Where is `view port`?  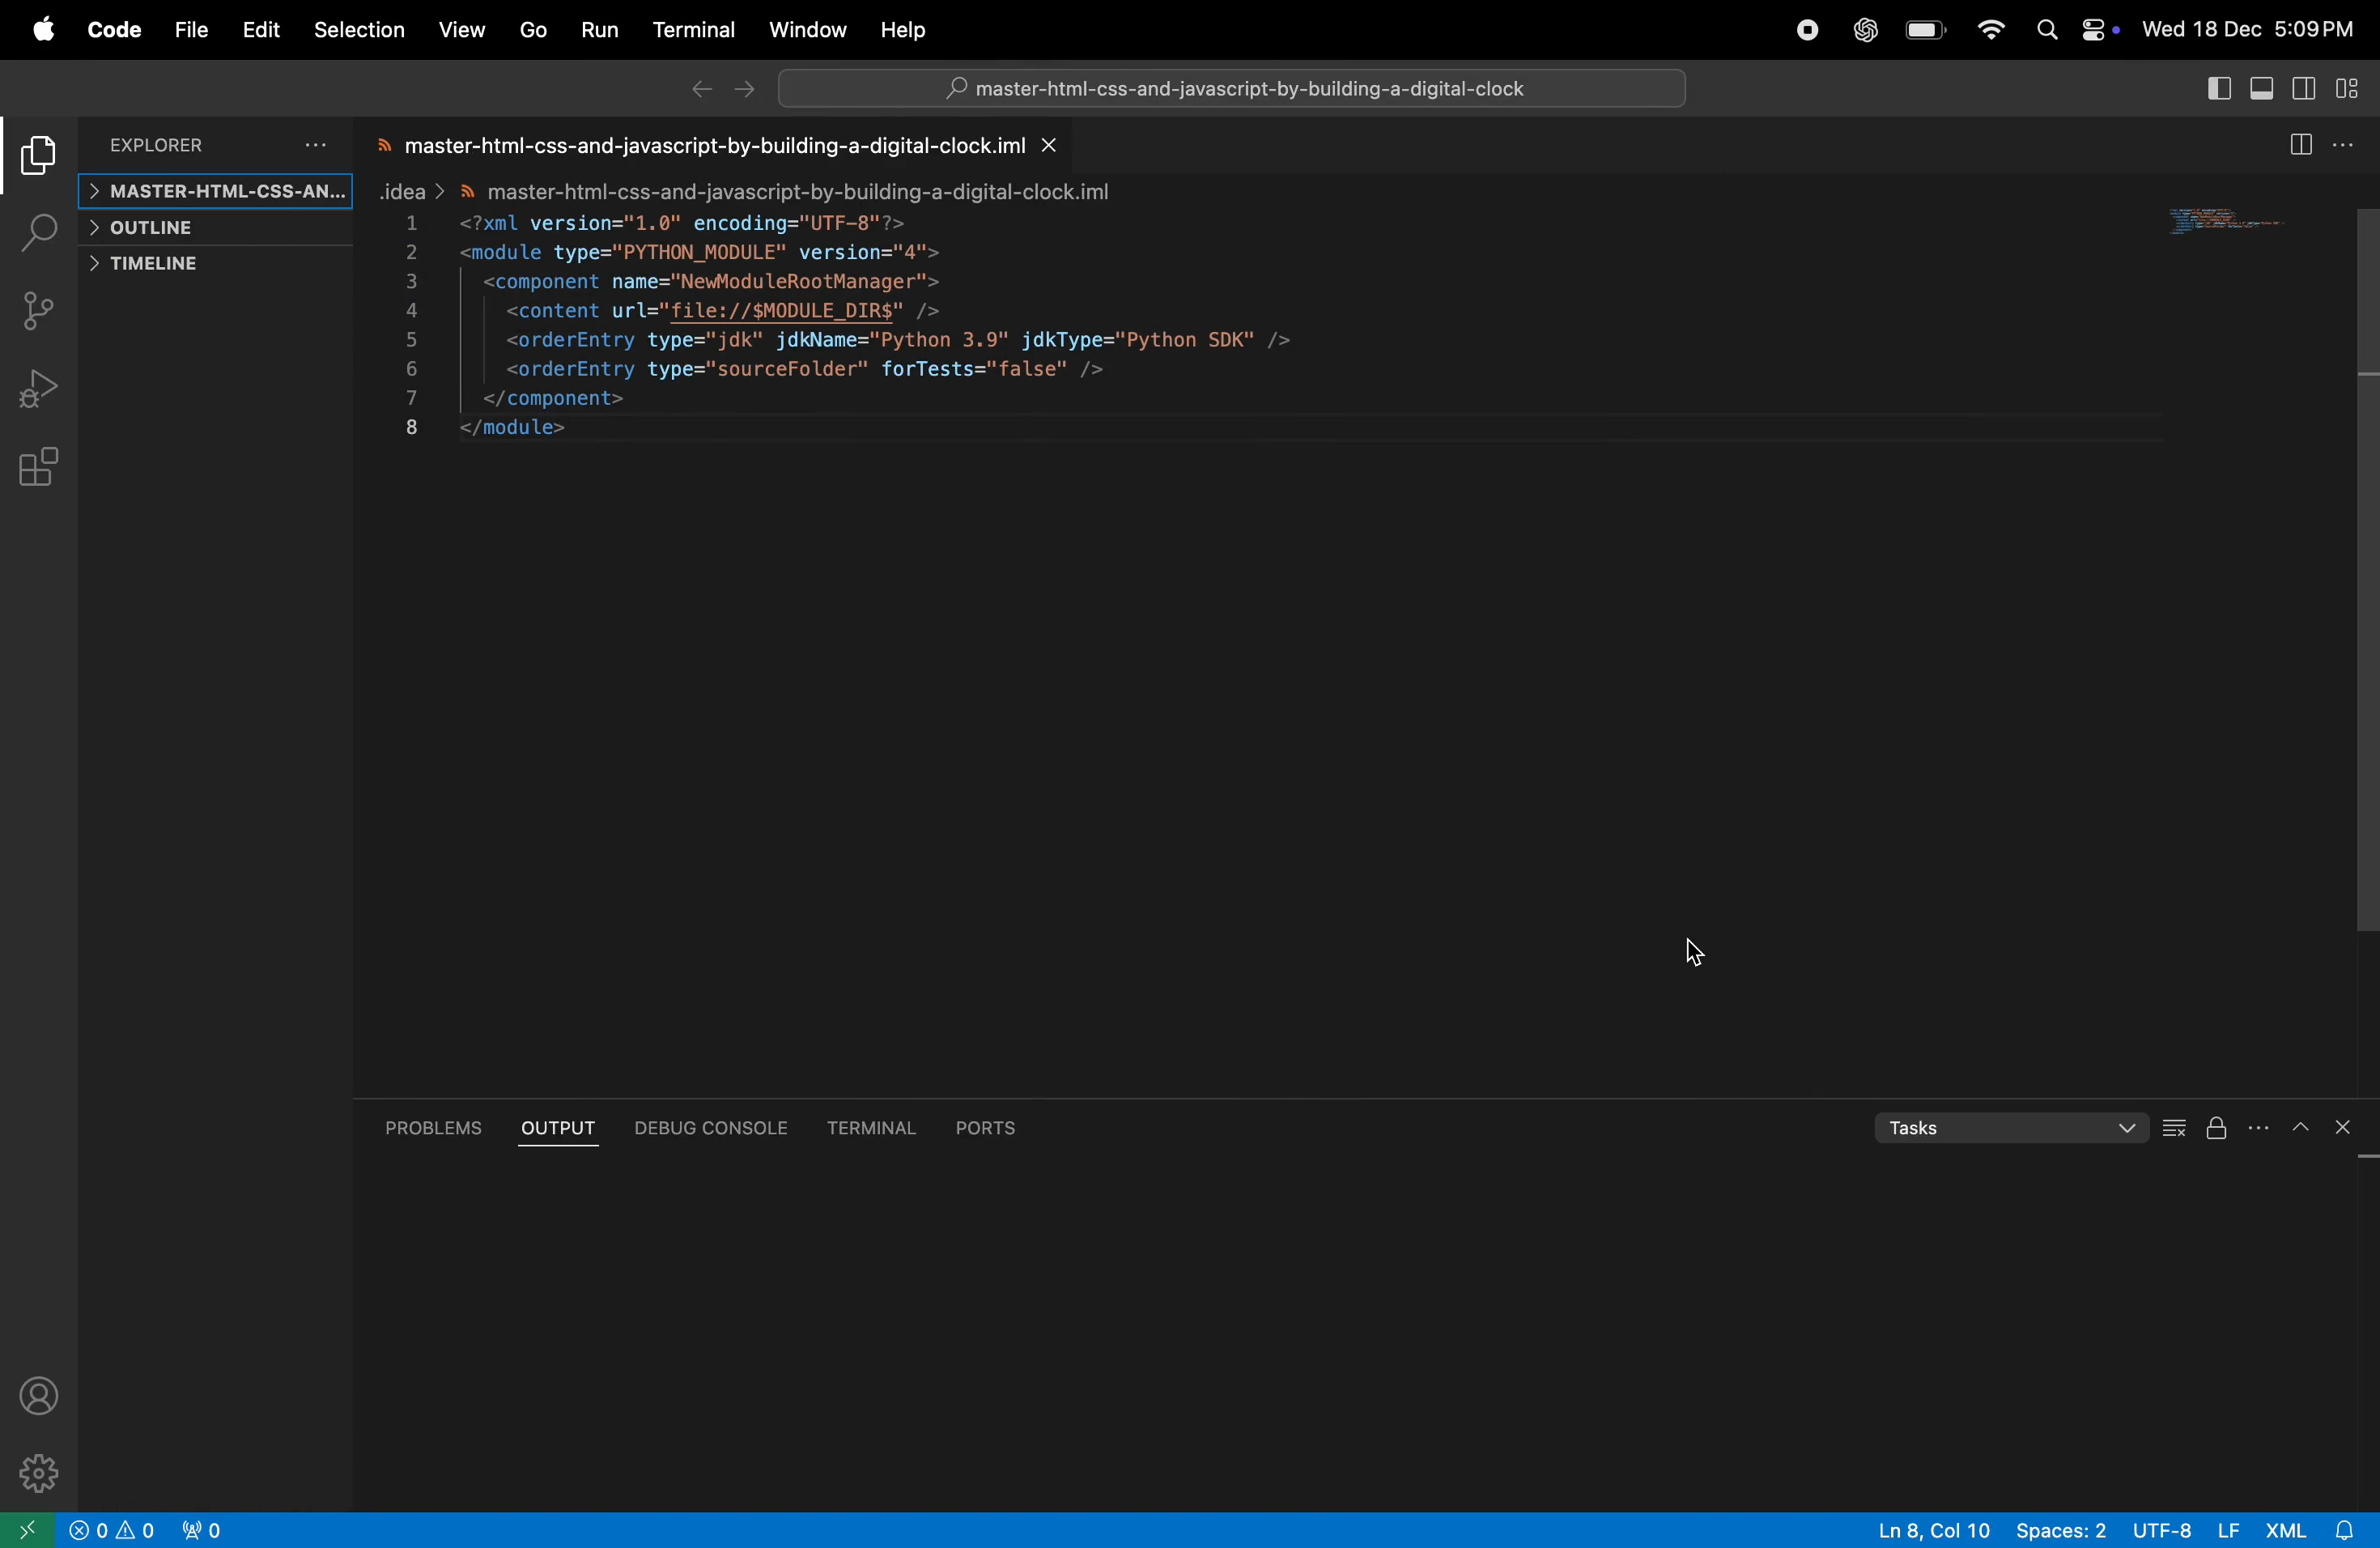
view port is located at coordinates (200, 1529).